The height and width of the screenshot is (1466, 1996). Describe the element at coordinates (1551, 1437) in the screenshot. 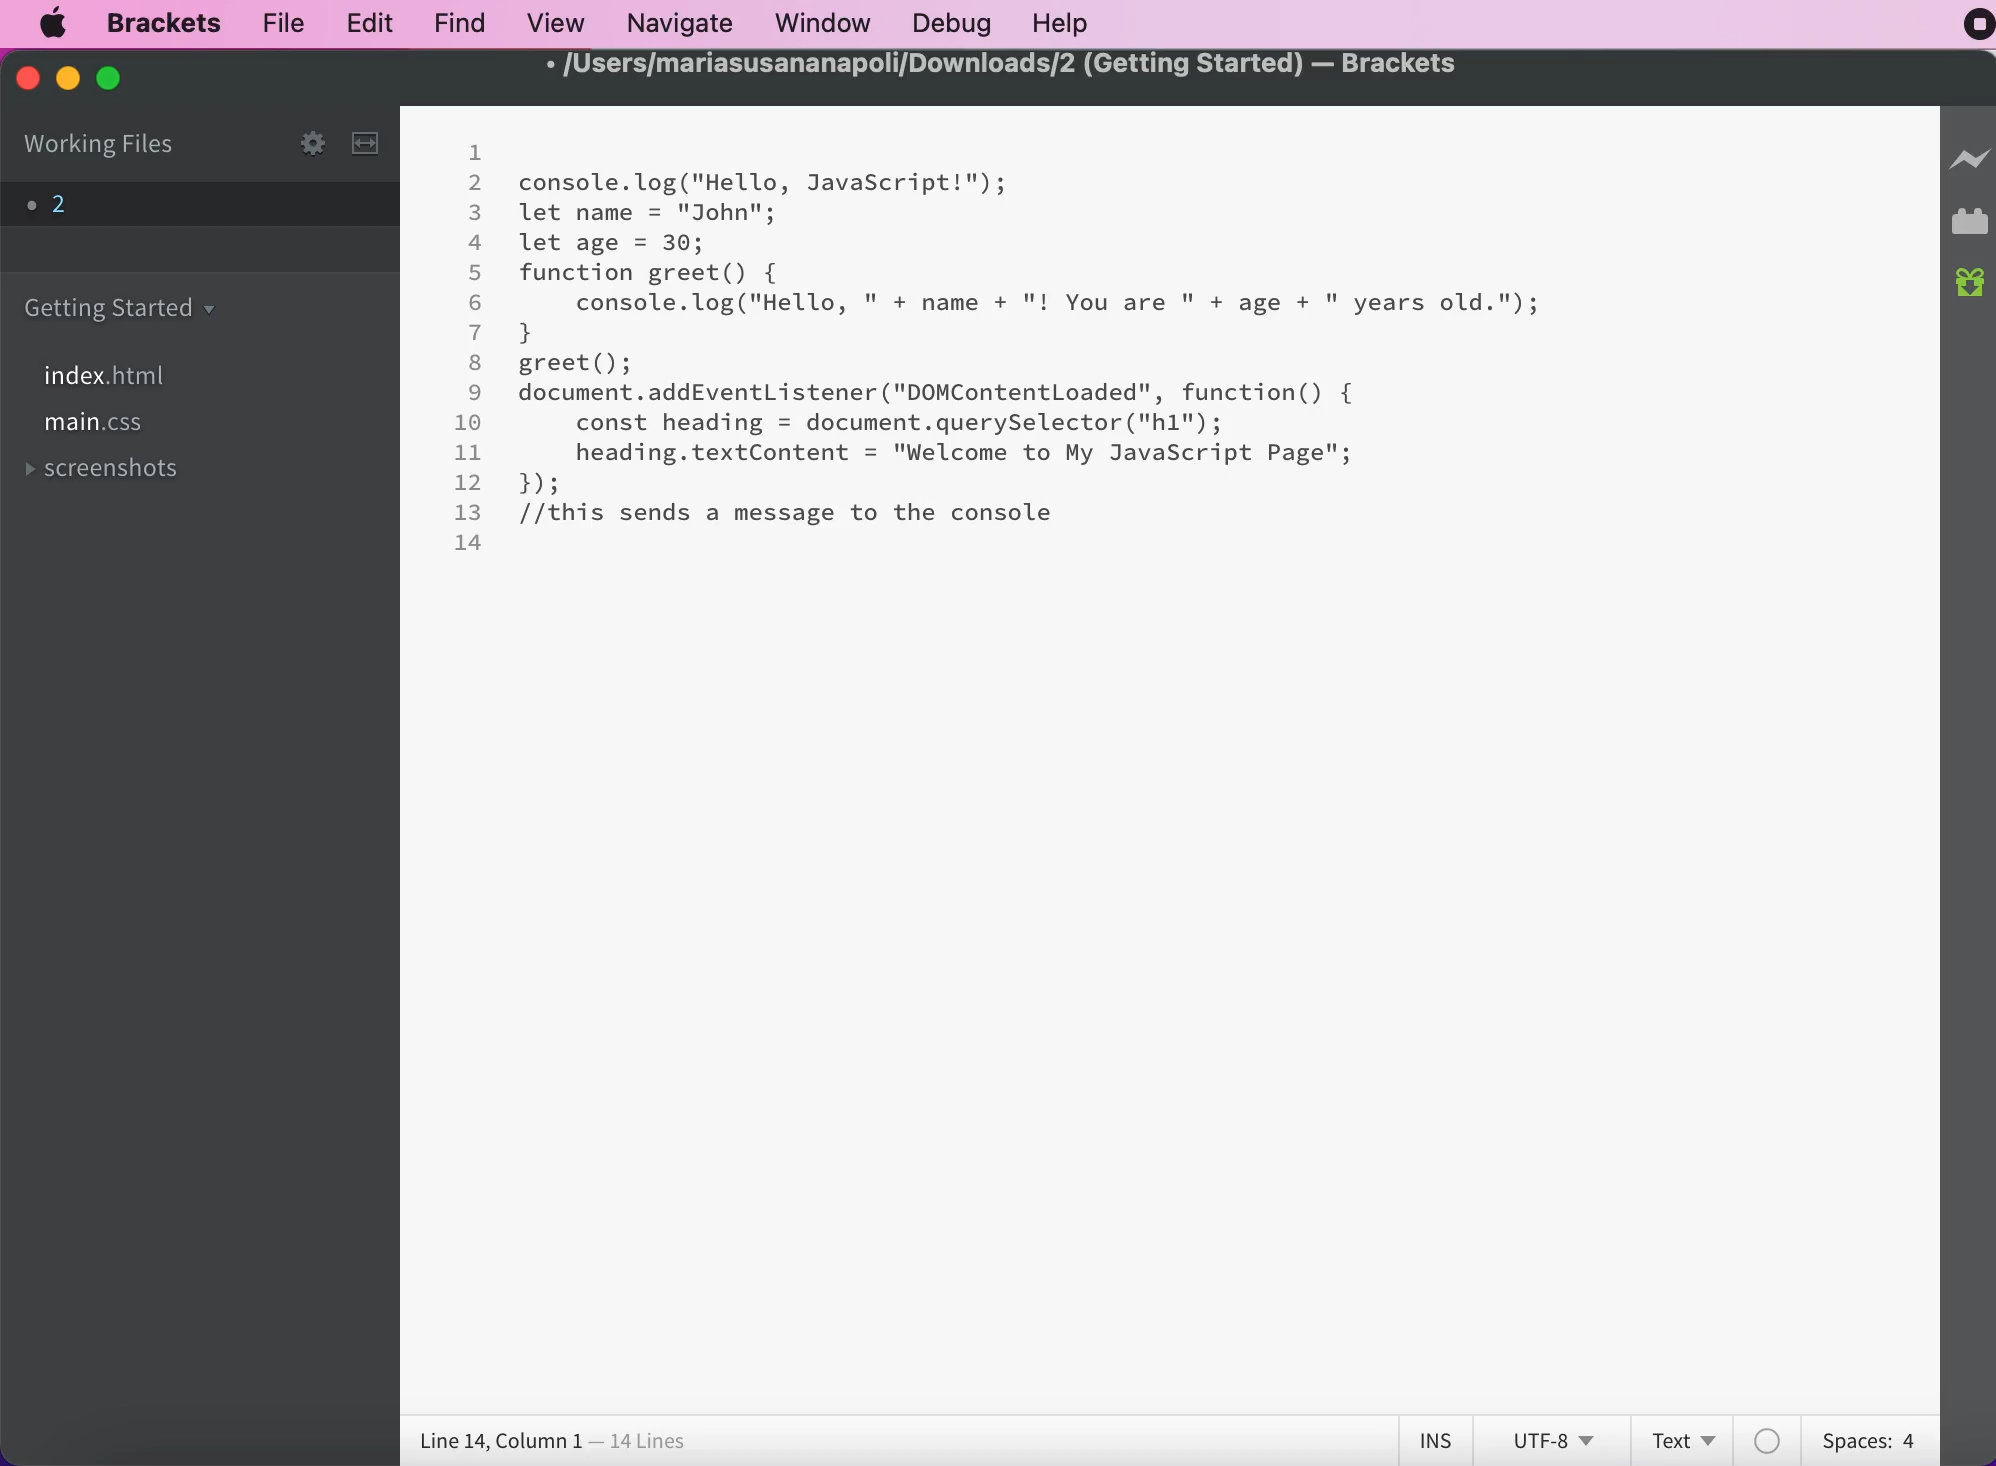

I see `utf-8` at that location.